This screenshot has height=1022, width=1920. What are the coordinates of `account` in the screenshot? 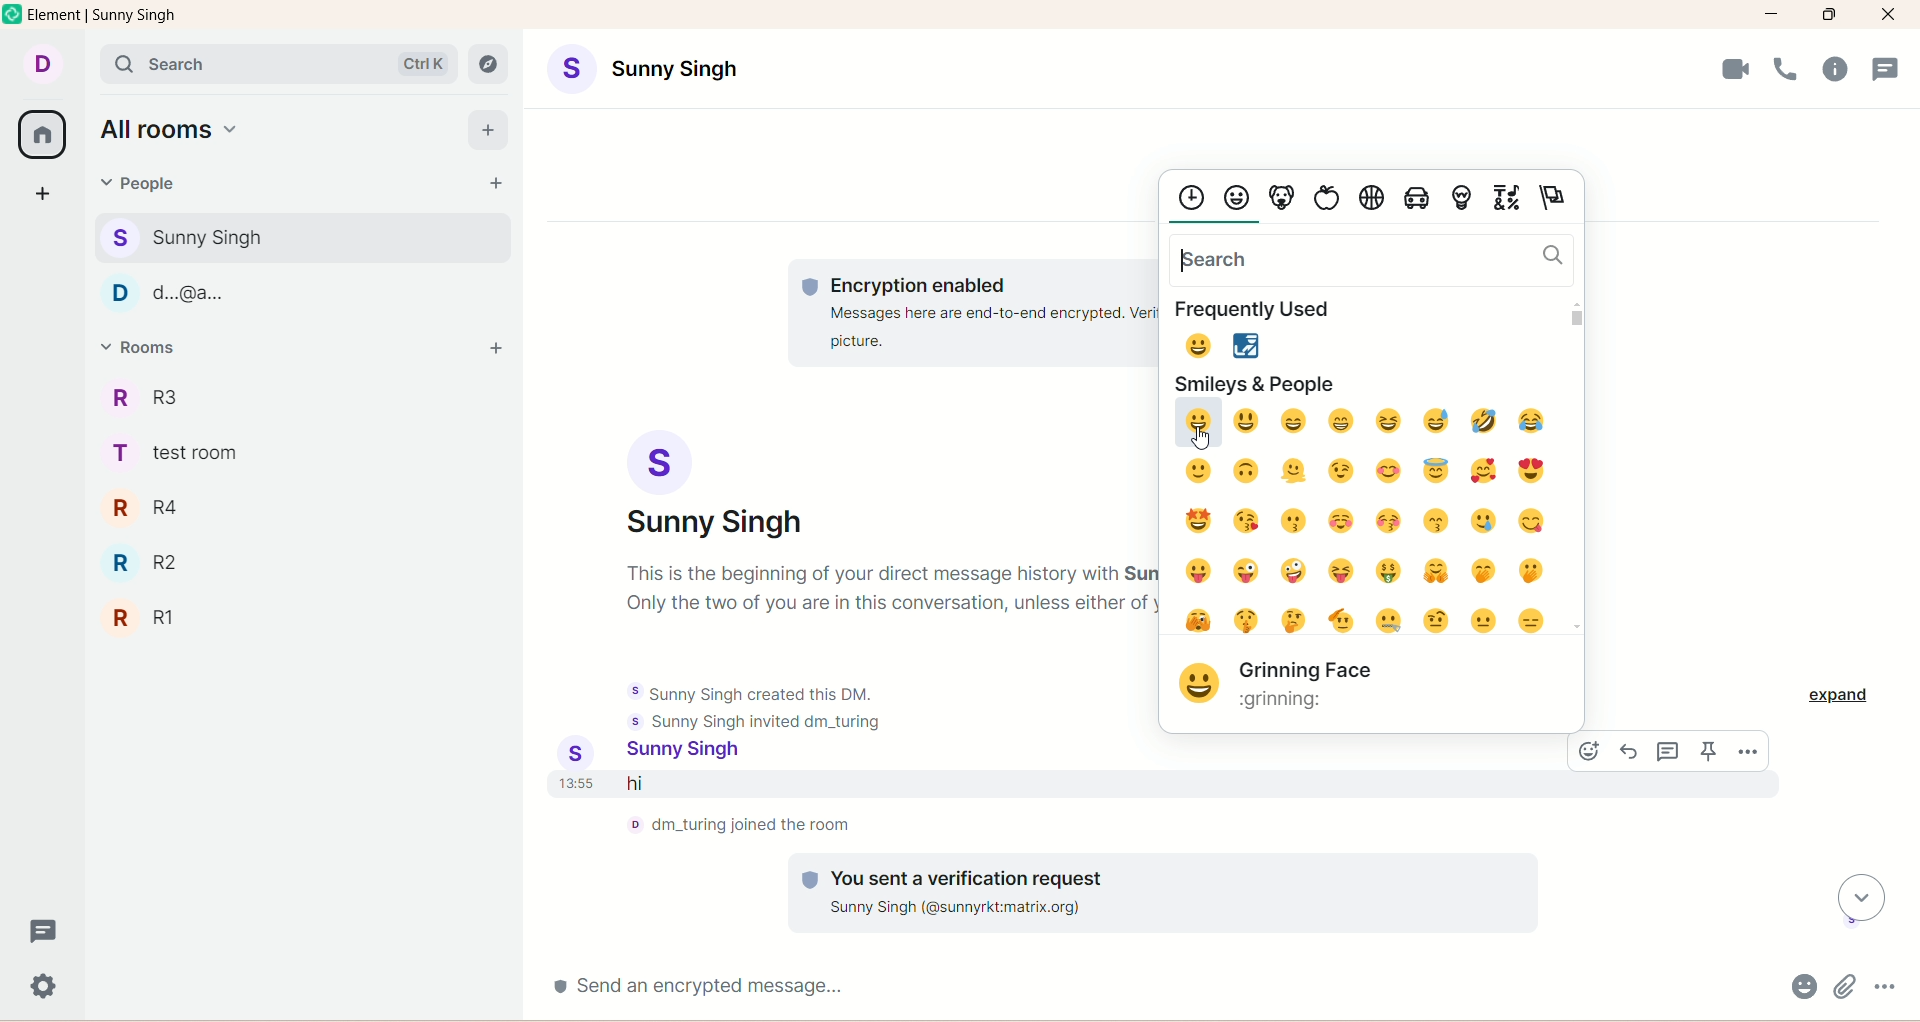 It's located at (41, 65).